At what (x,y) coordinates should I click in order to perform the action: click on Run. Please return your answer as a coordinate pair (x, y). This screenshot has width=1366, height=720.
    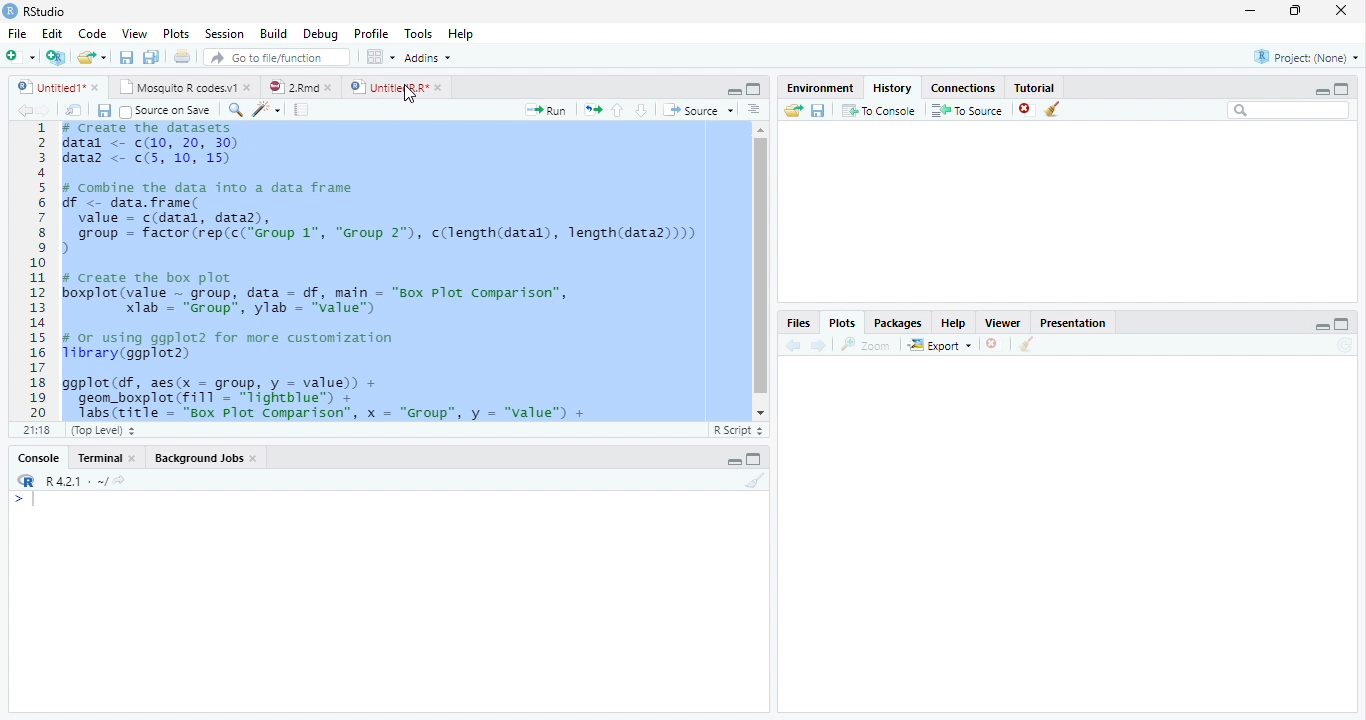
    Looking at the image, I should click on (546, 111).